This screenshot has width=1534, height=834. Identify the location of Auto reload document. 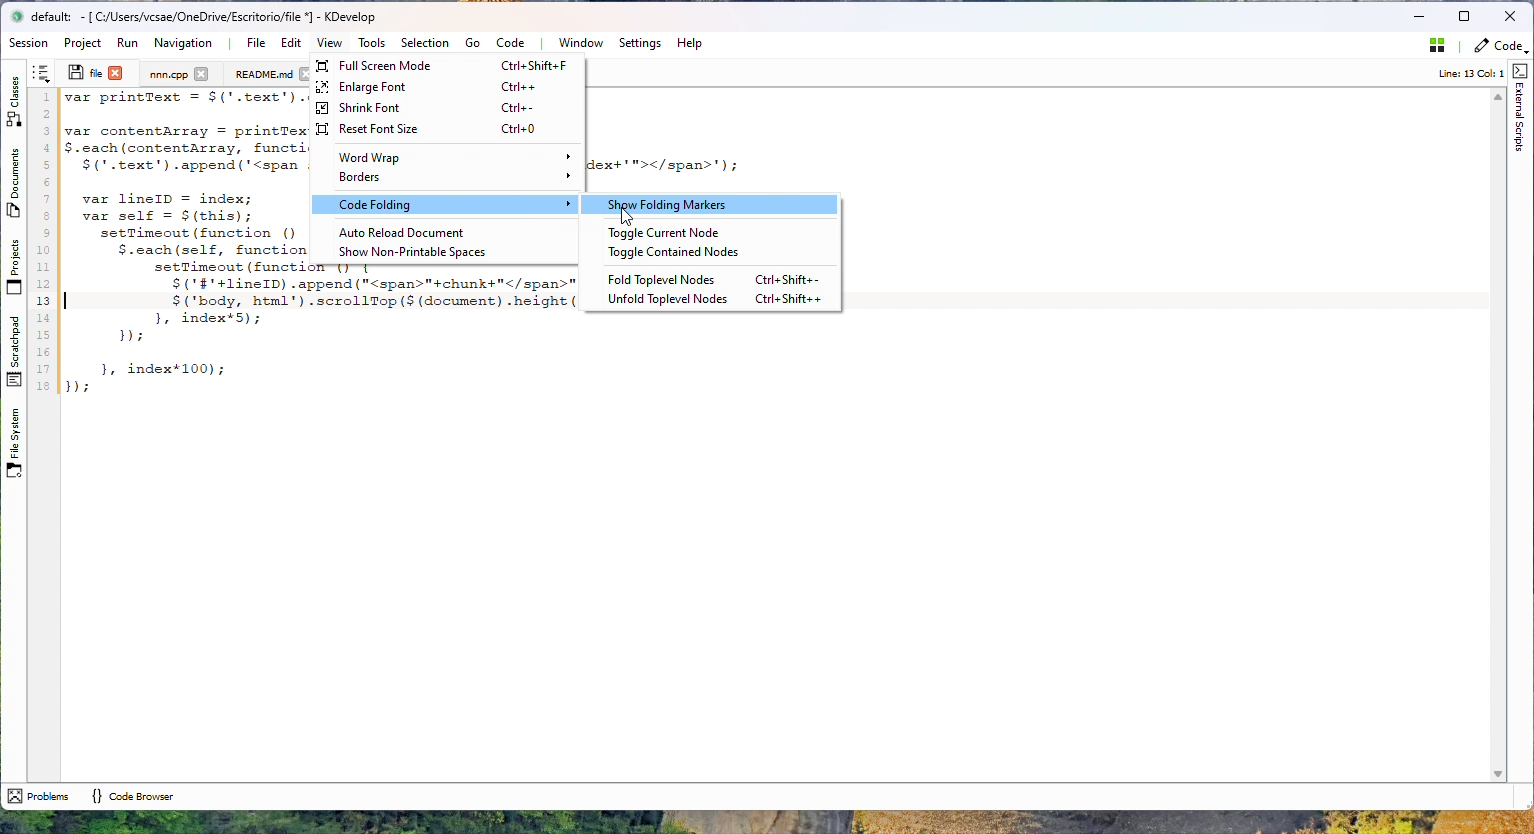
(443, 232).